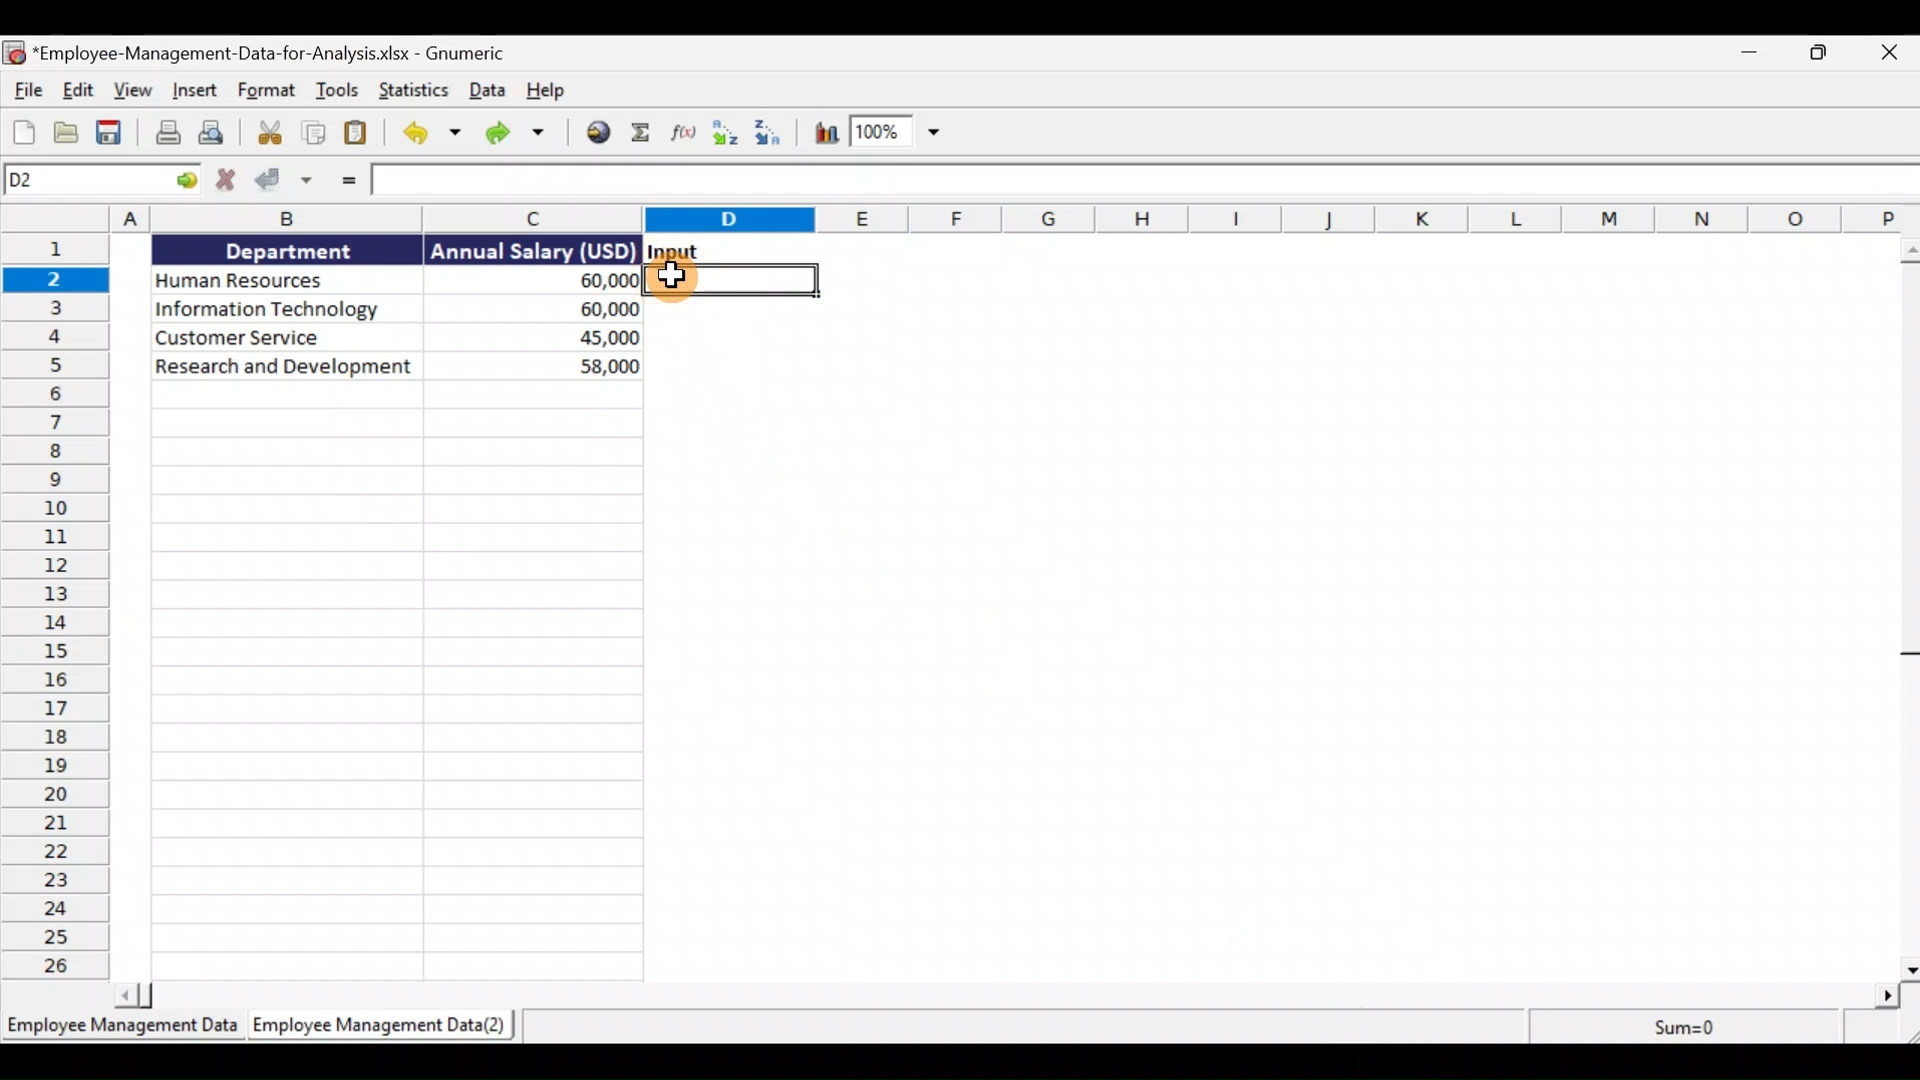 This screenshot has height=1080, width=1920. I want to click on Cancel change, so click(221, 184).